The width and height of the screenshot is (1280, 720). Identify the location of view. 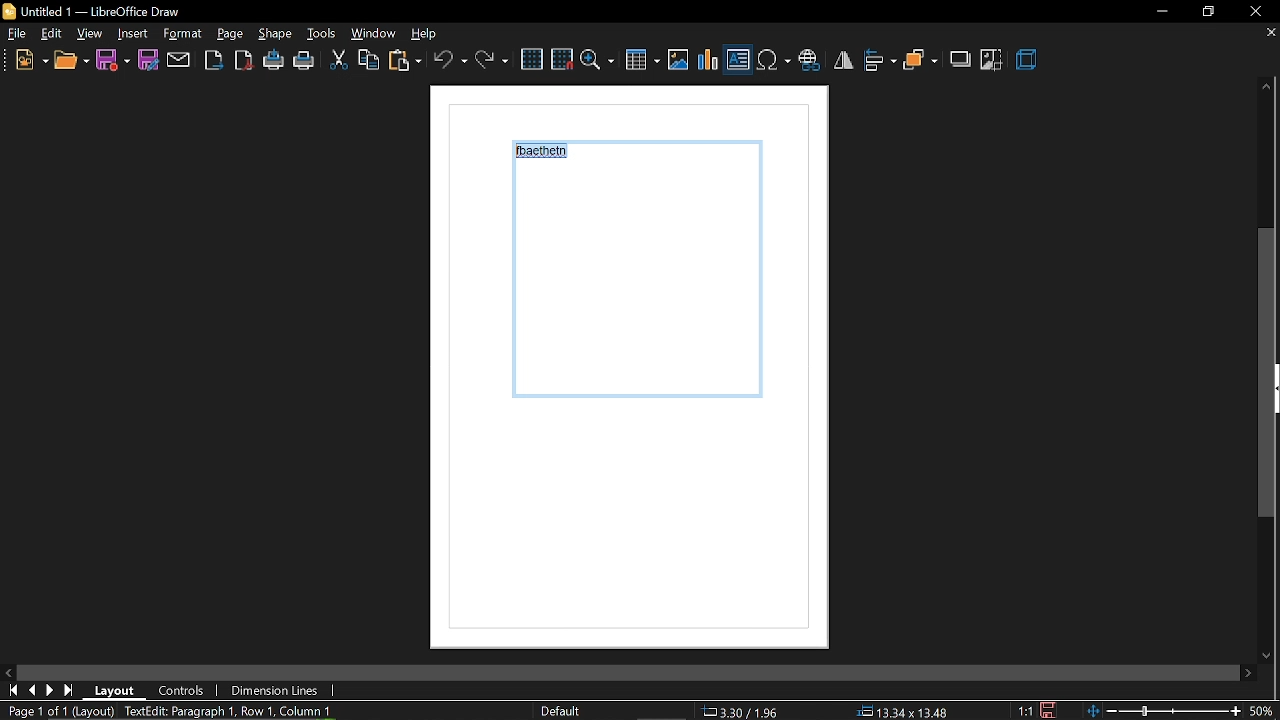
(90, 33).